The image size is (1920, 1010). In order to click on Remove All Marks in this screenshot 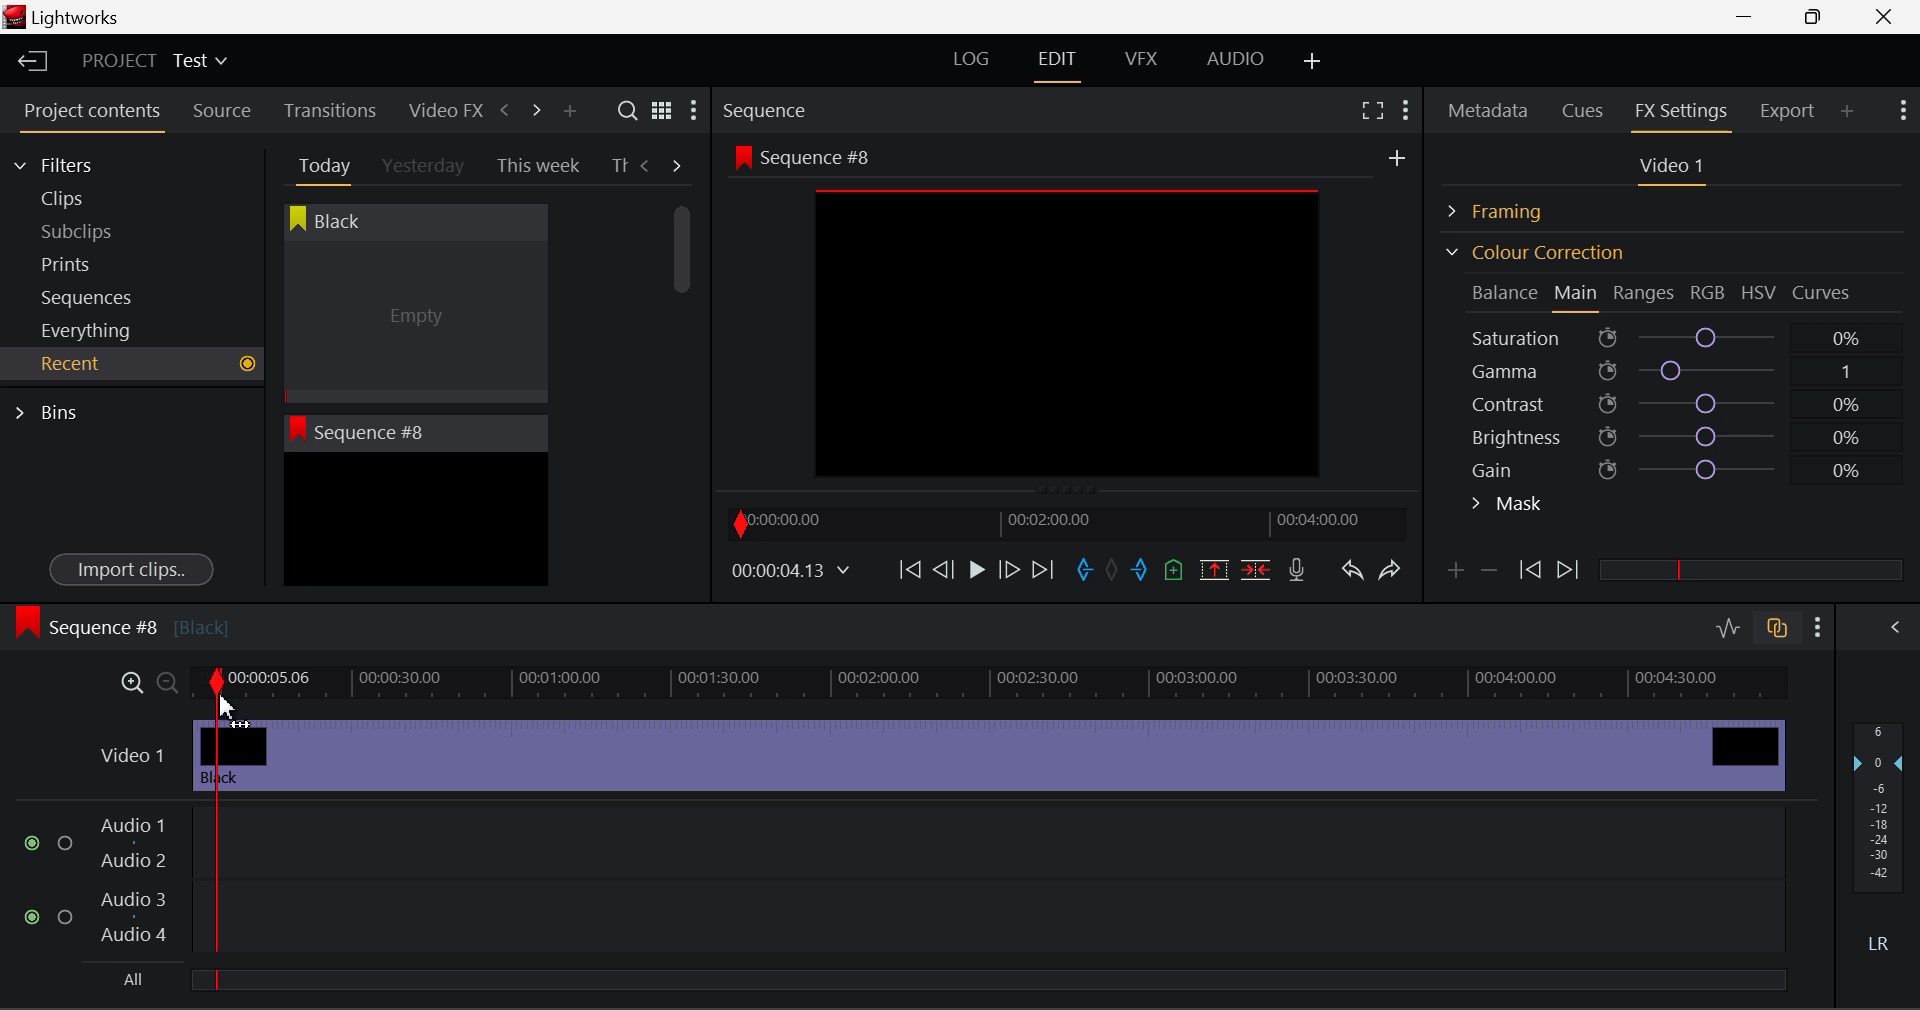, I will do `click(1114, 572)`.